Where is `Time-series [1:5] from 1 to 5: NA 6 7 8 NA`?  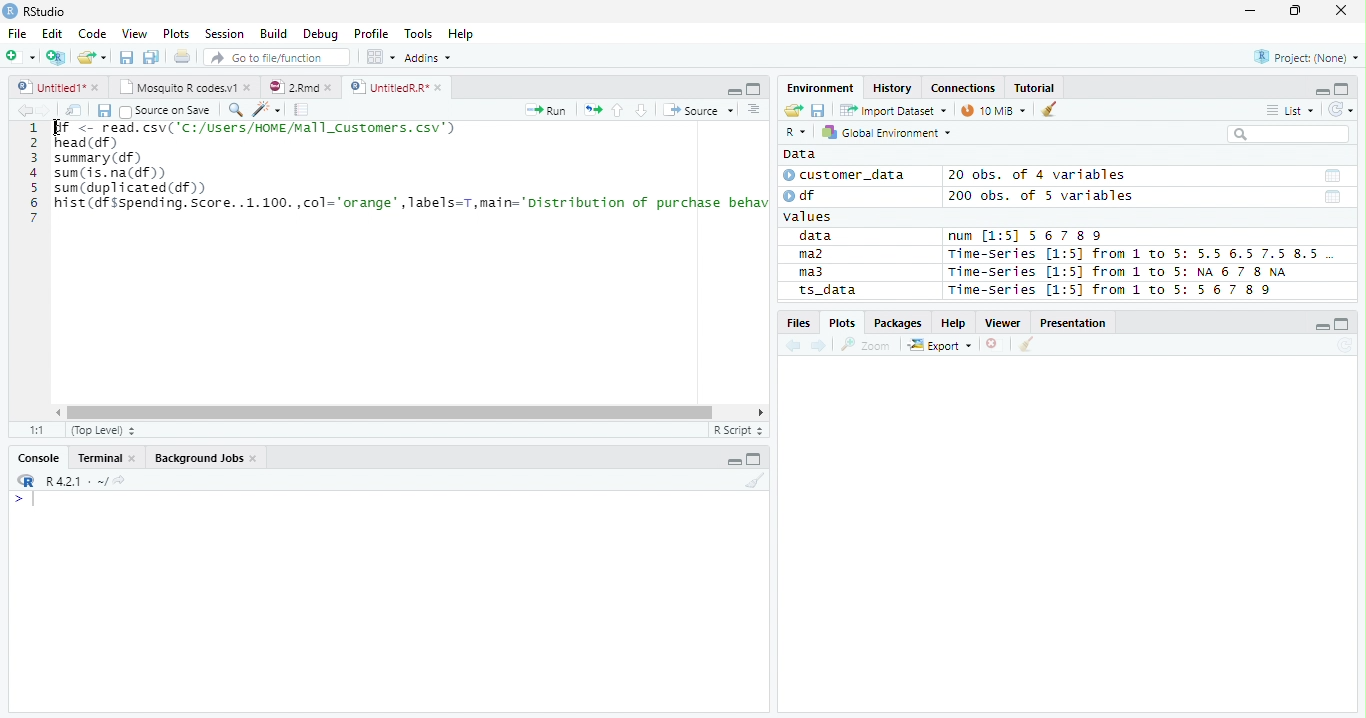 Time-series [1:5] from 1 to 5: NA 6 7 8 NA is located at coordinates (1126, 273).